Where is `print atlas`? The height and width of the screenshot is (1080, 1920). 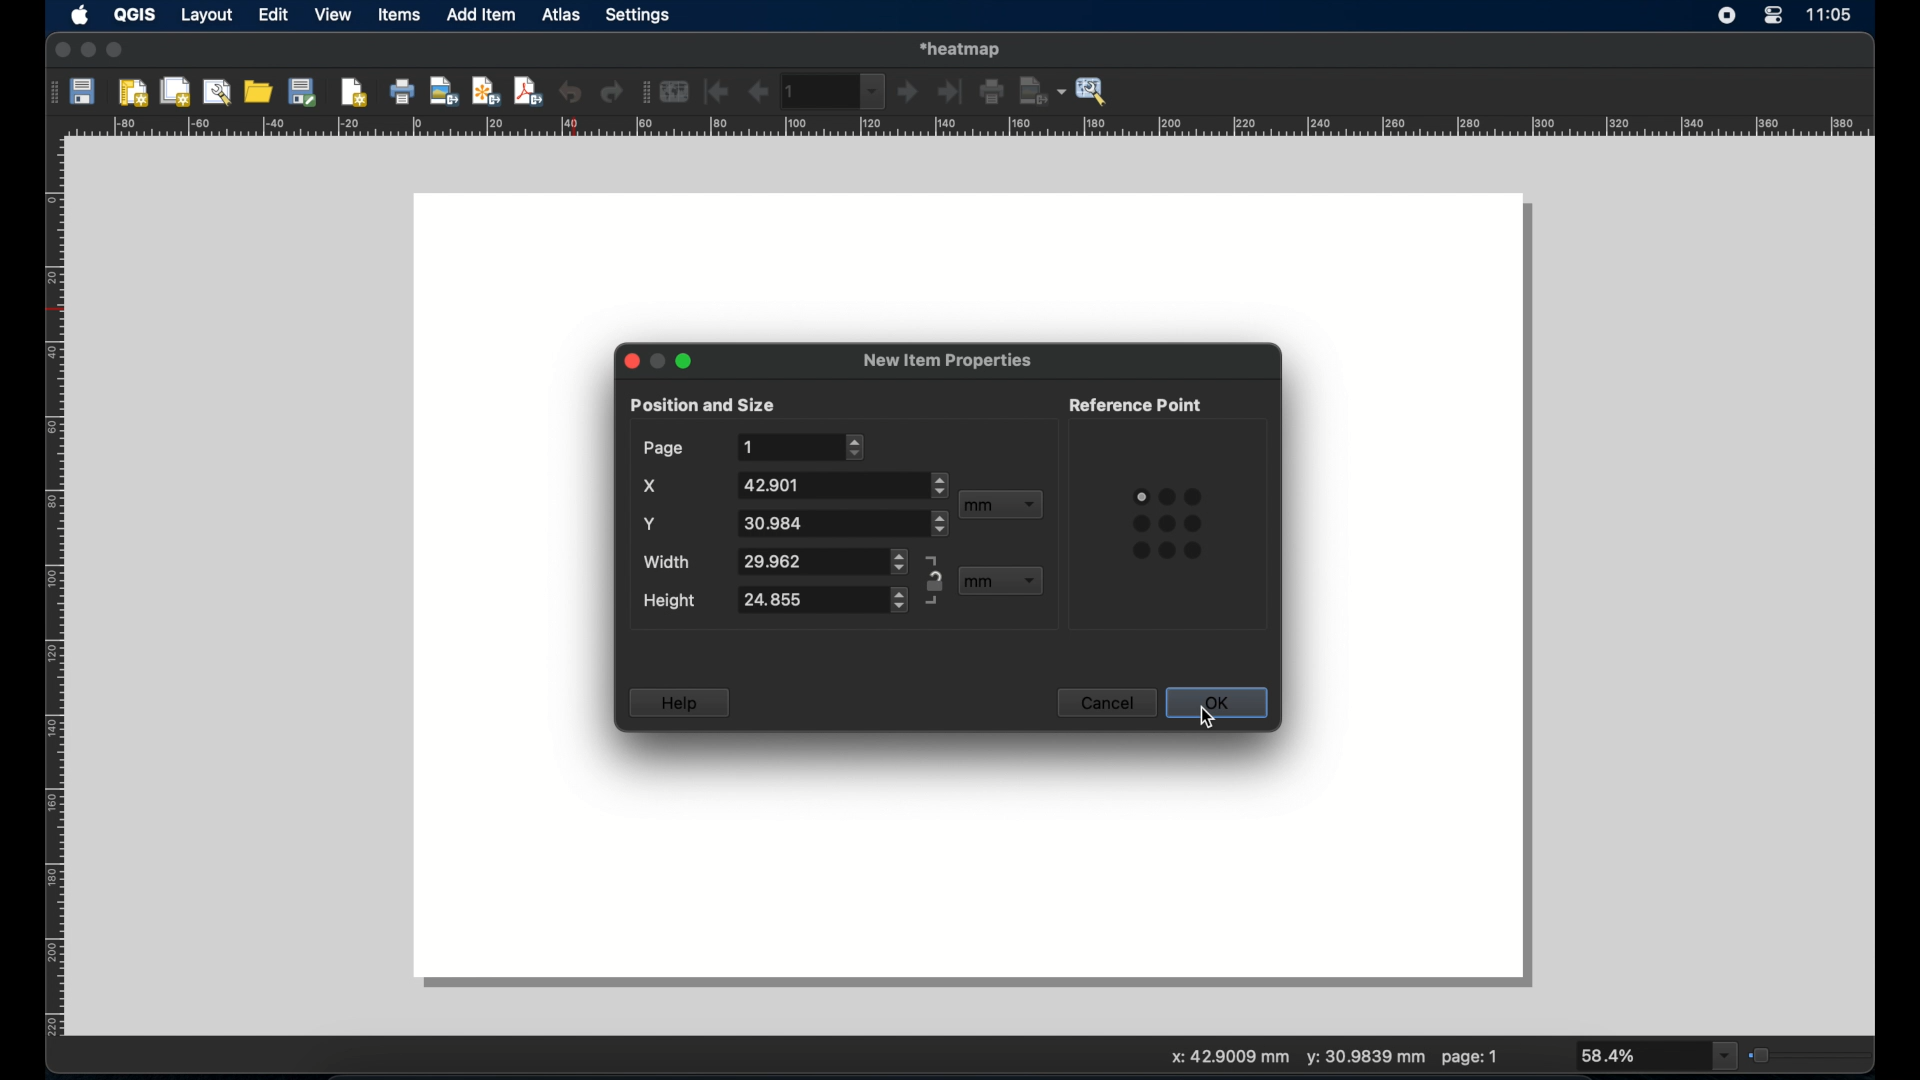
print atlas is located at coordinates (993, 94).